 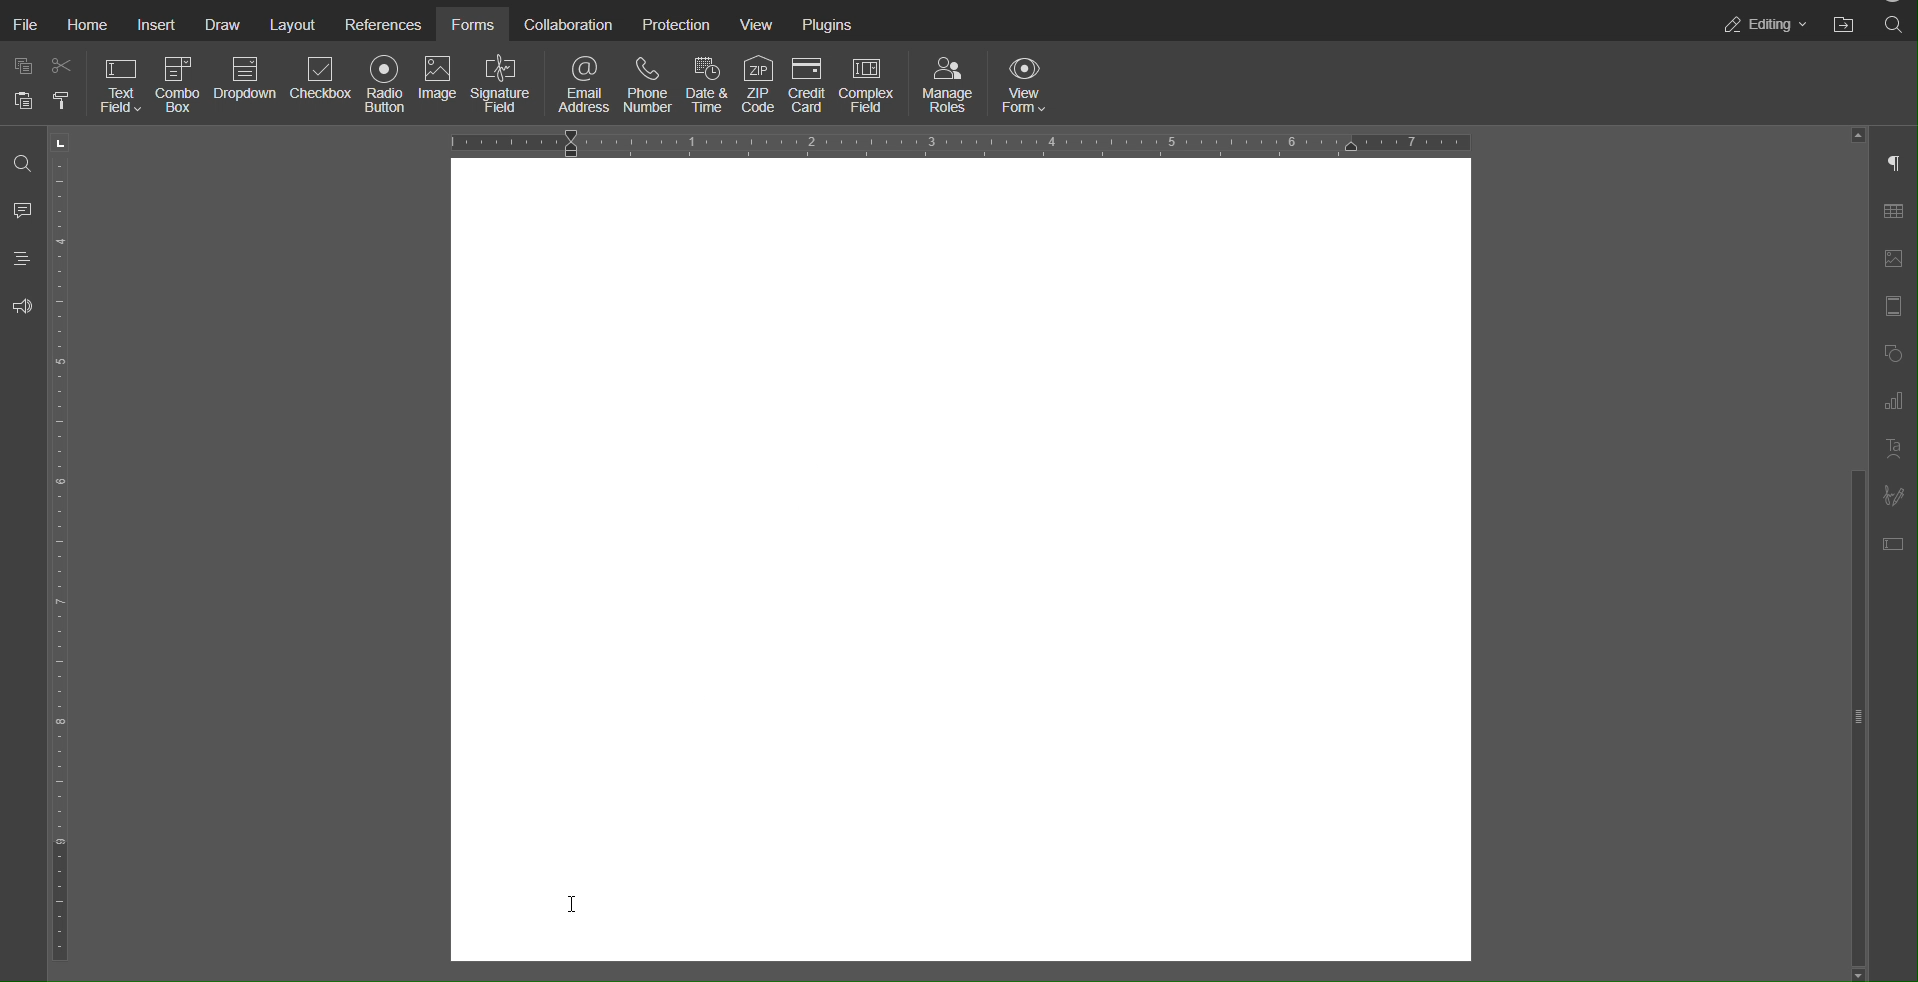 What do you see at coordinates (948, 84) in the screenshot?
I see `Manage Roles` at bounding box center [948, 84].